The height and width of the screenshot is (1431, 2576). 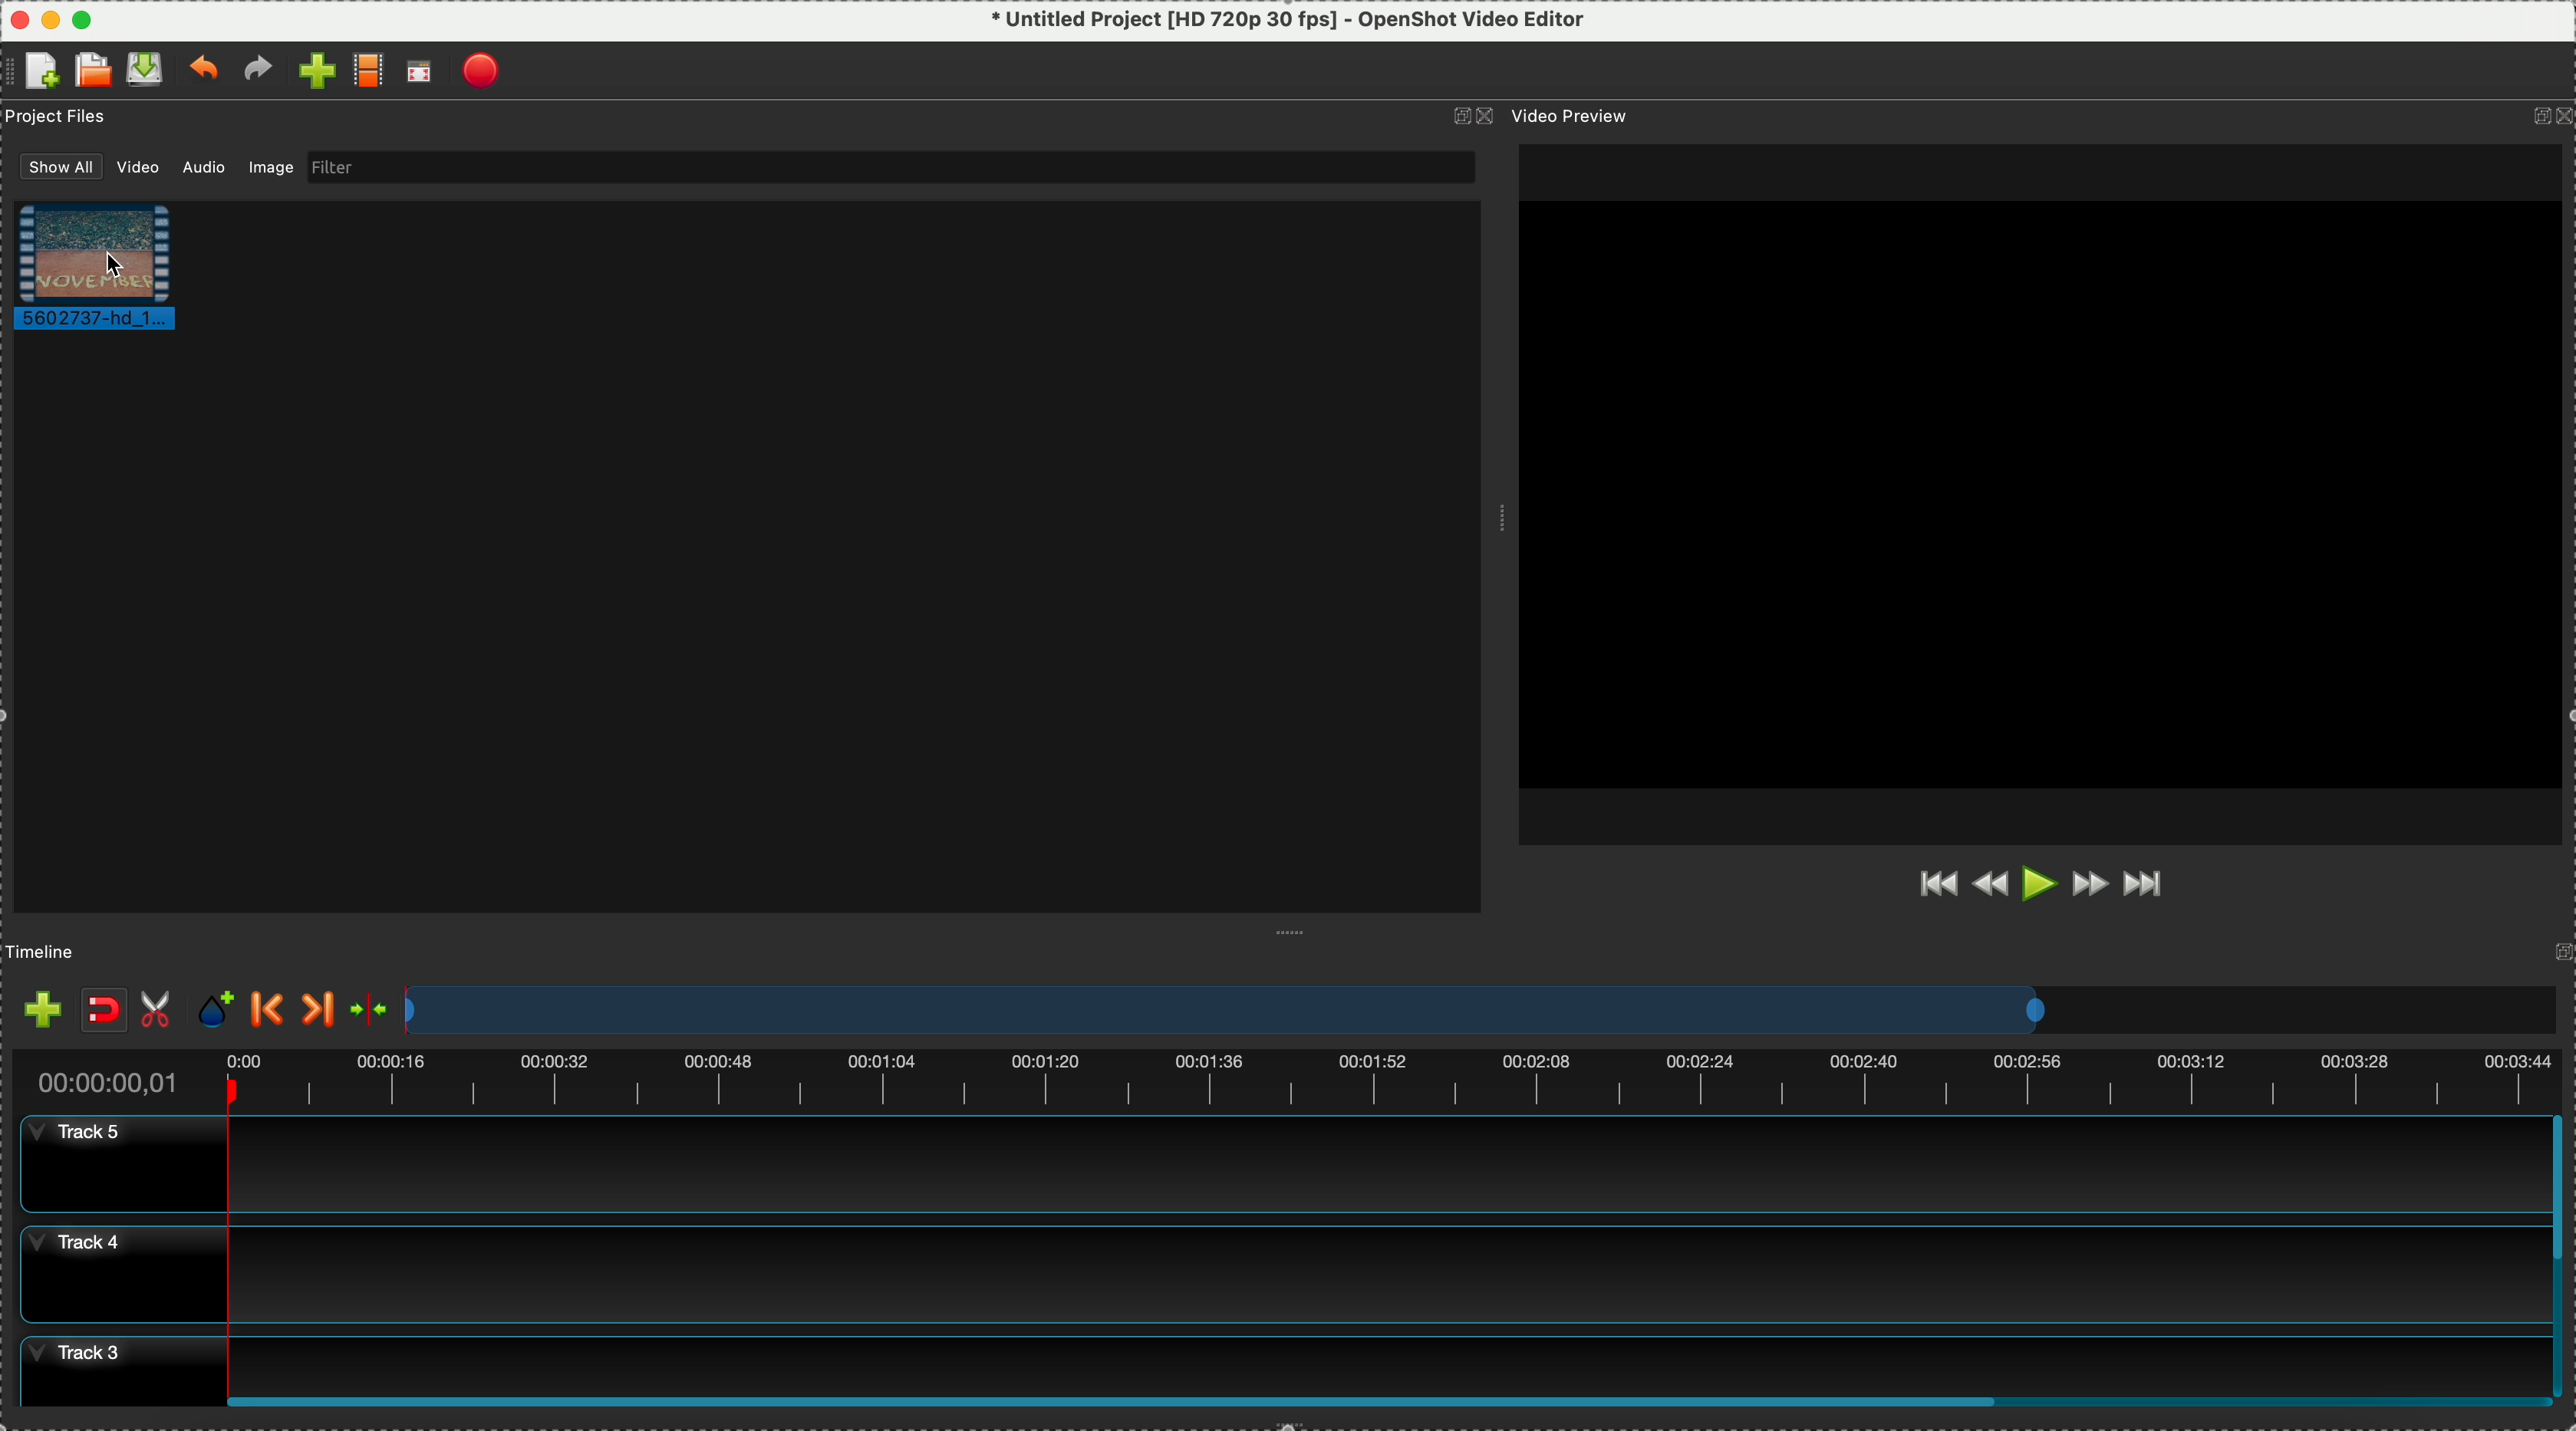 What do you see at coordinates (2151, 888) in the screenshot?
I see `jump to end` at bounding box center [2151, 888].